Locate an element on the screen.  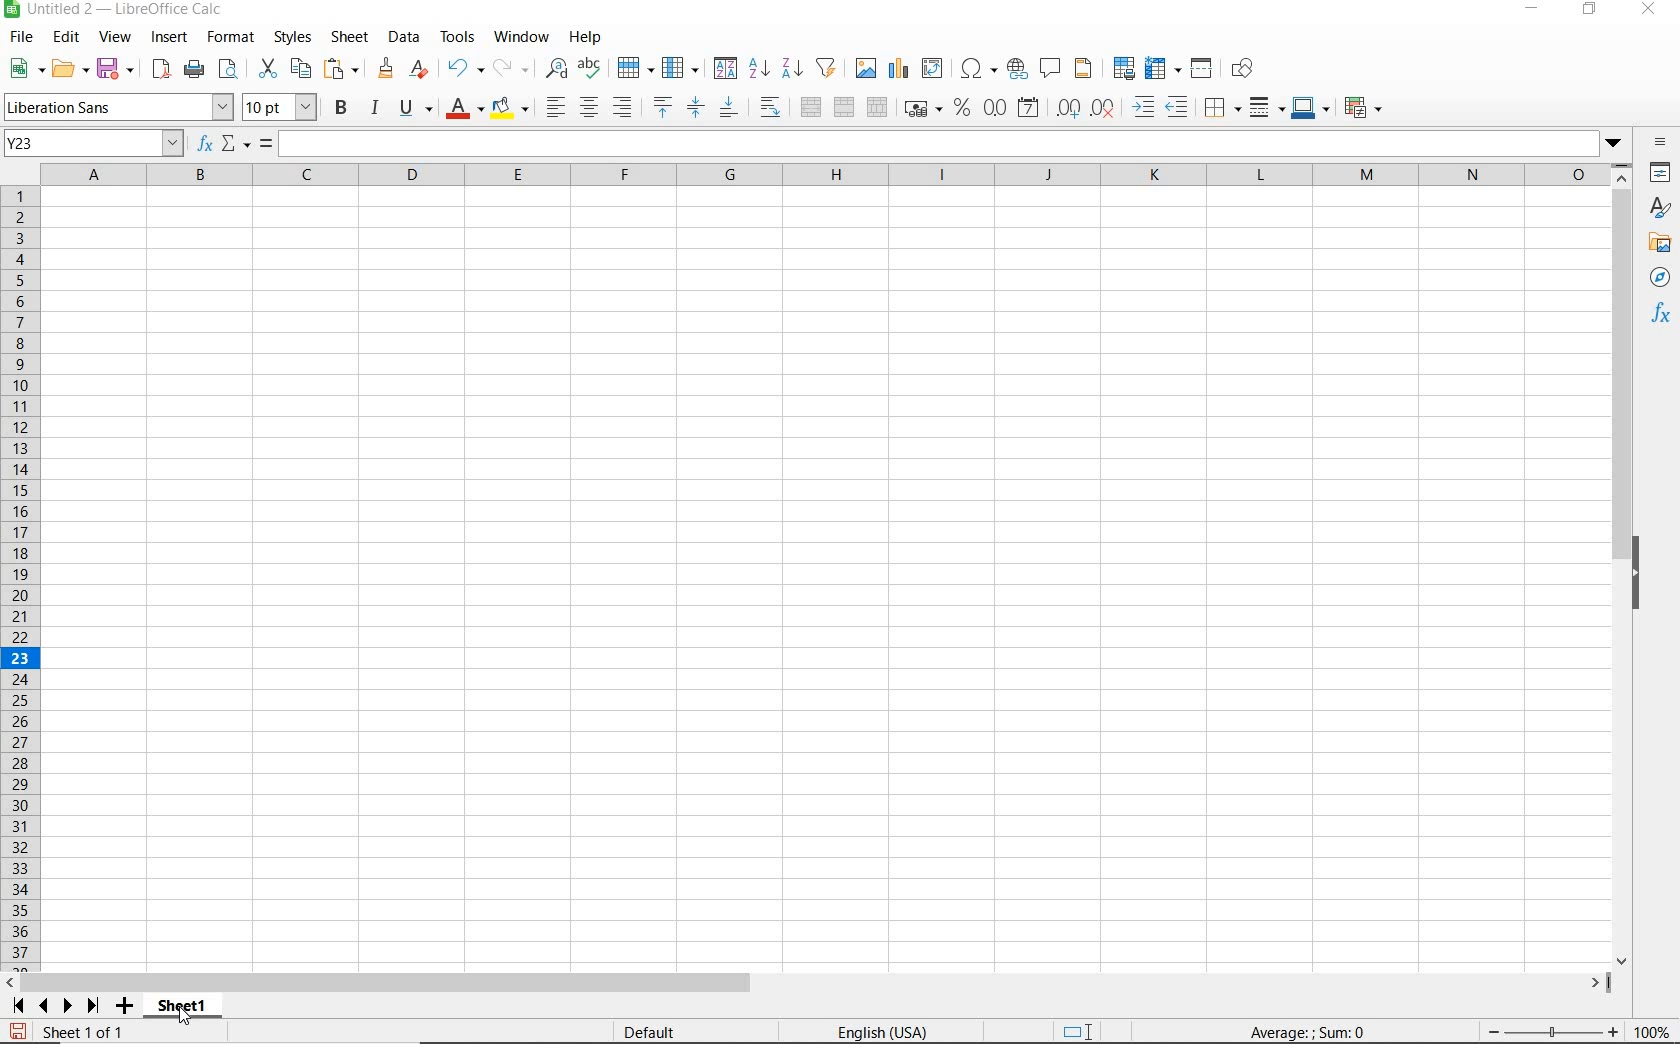
EXPORT DIRECTLY AS PDF is located at coordinates (160, 71).